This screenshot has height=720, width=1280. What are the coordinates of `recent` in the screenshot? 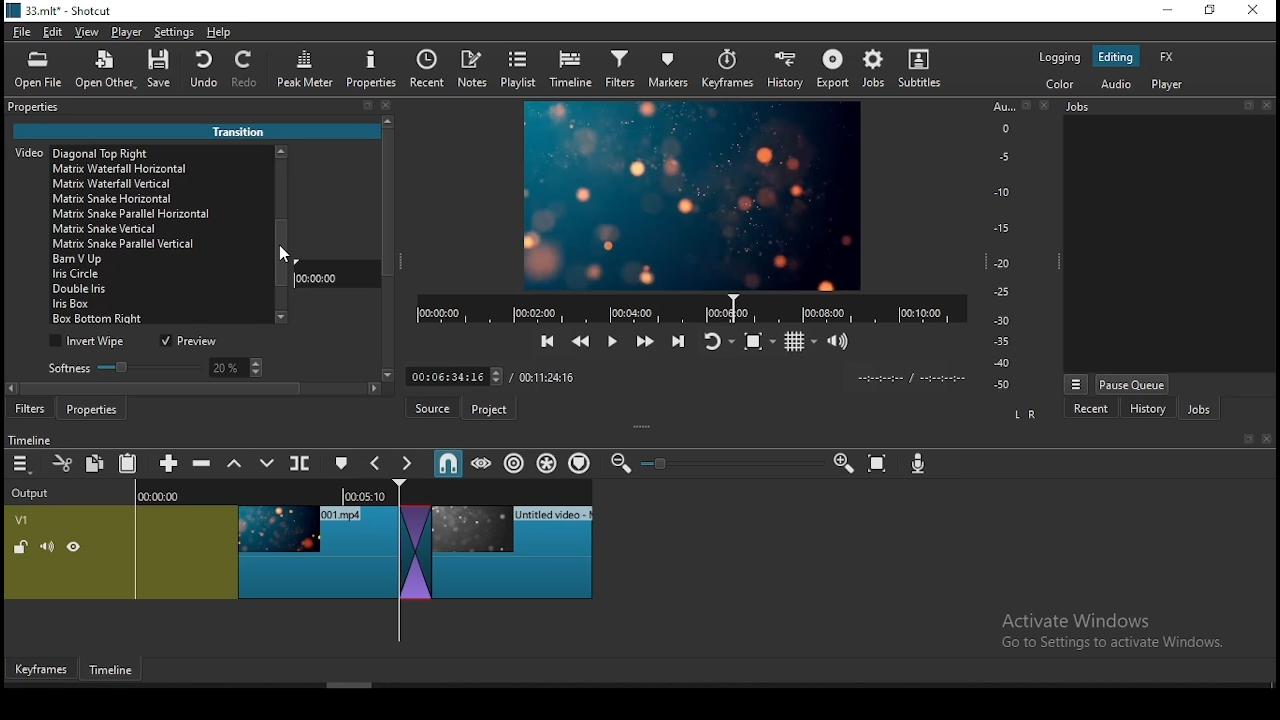 It's located at (1091, 408).